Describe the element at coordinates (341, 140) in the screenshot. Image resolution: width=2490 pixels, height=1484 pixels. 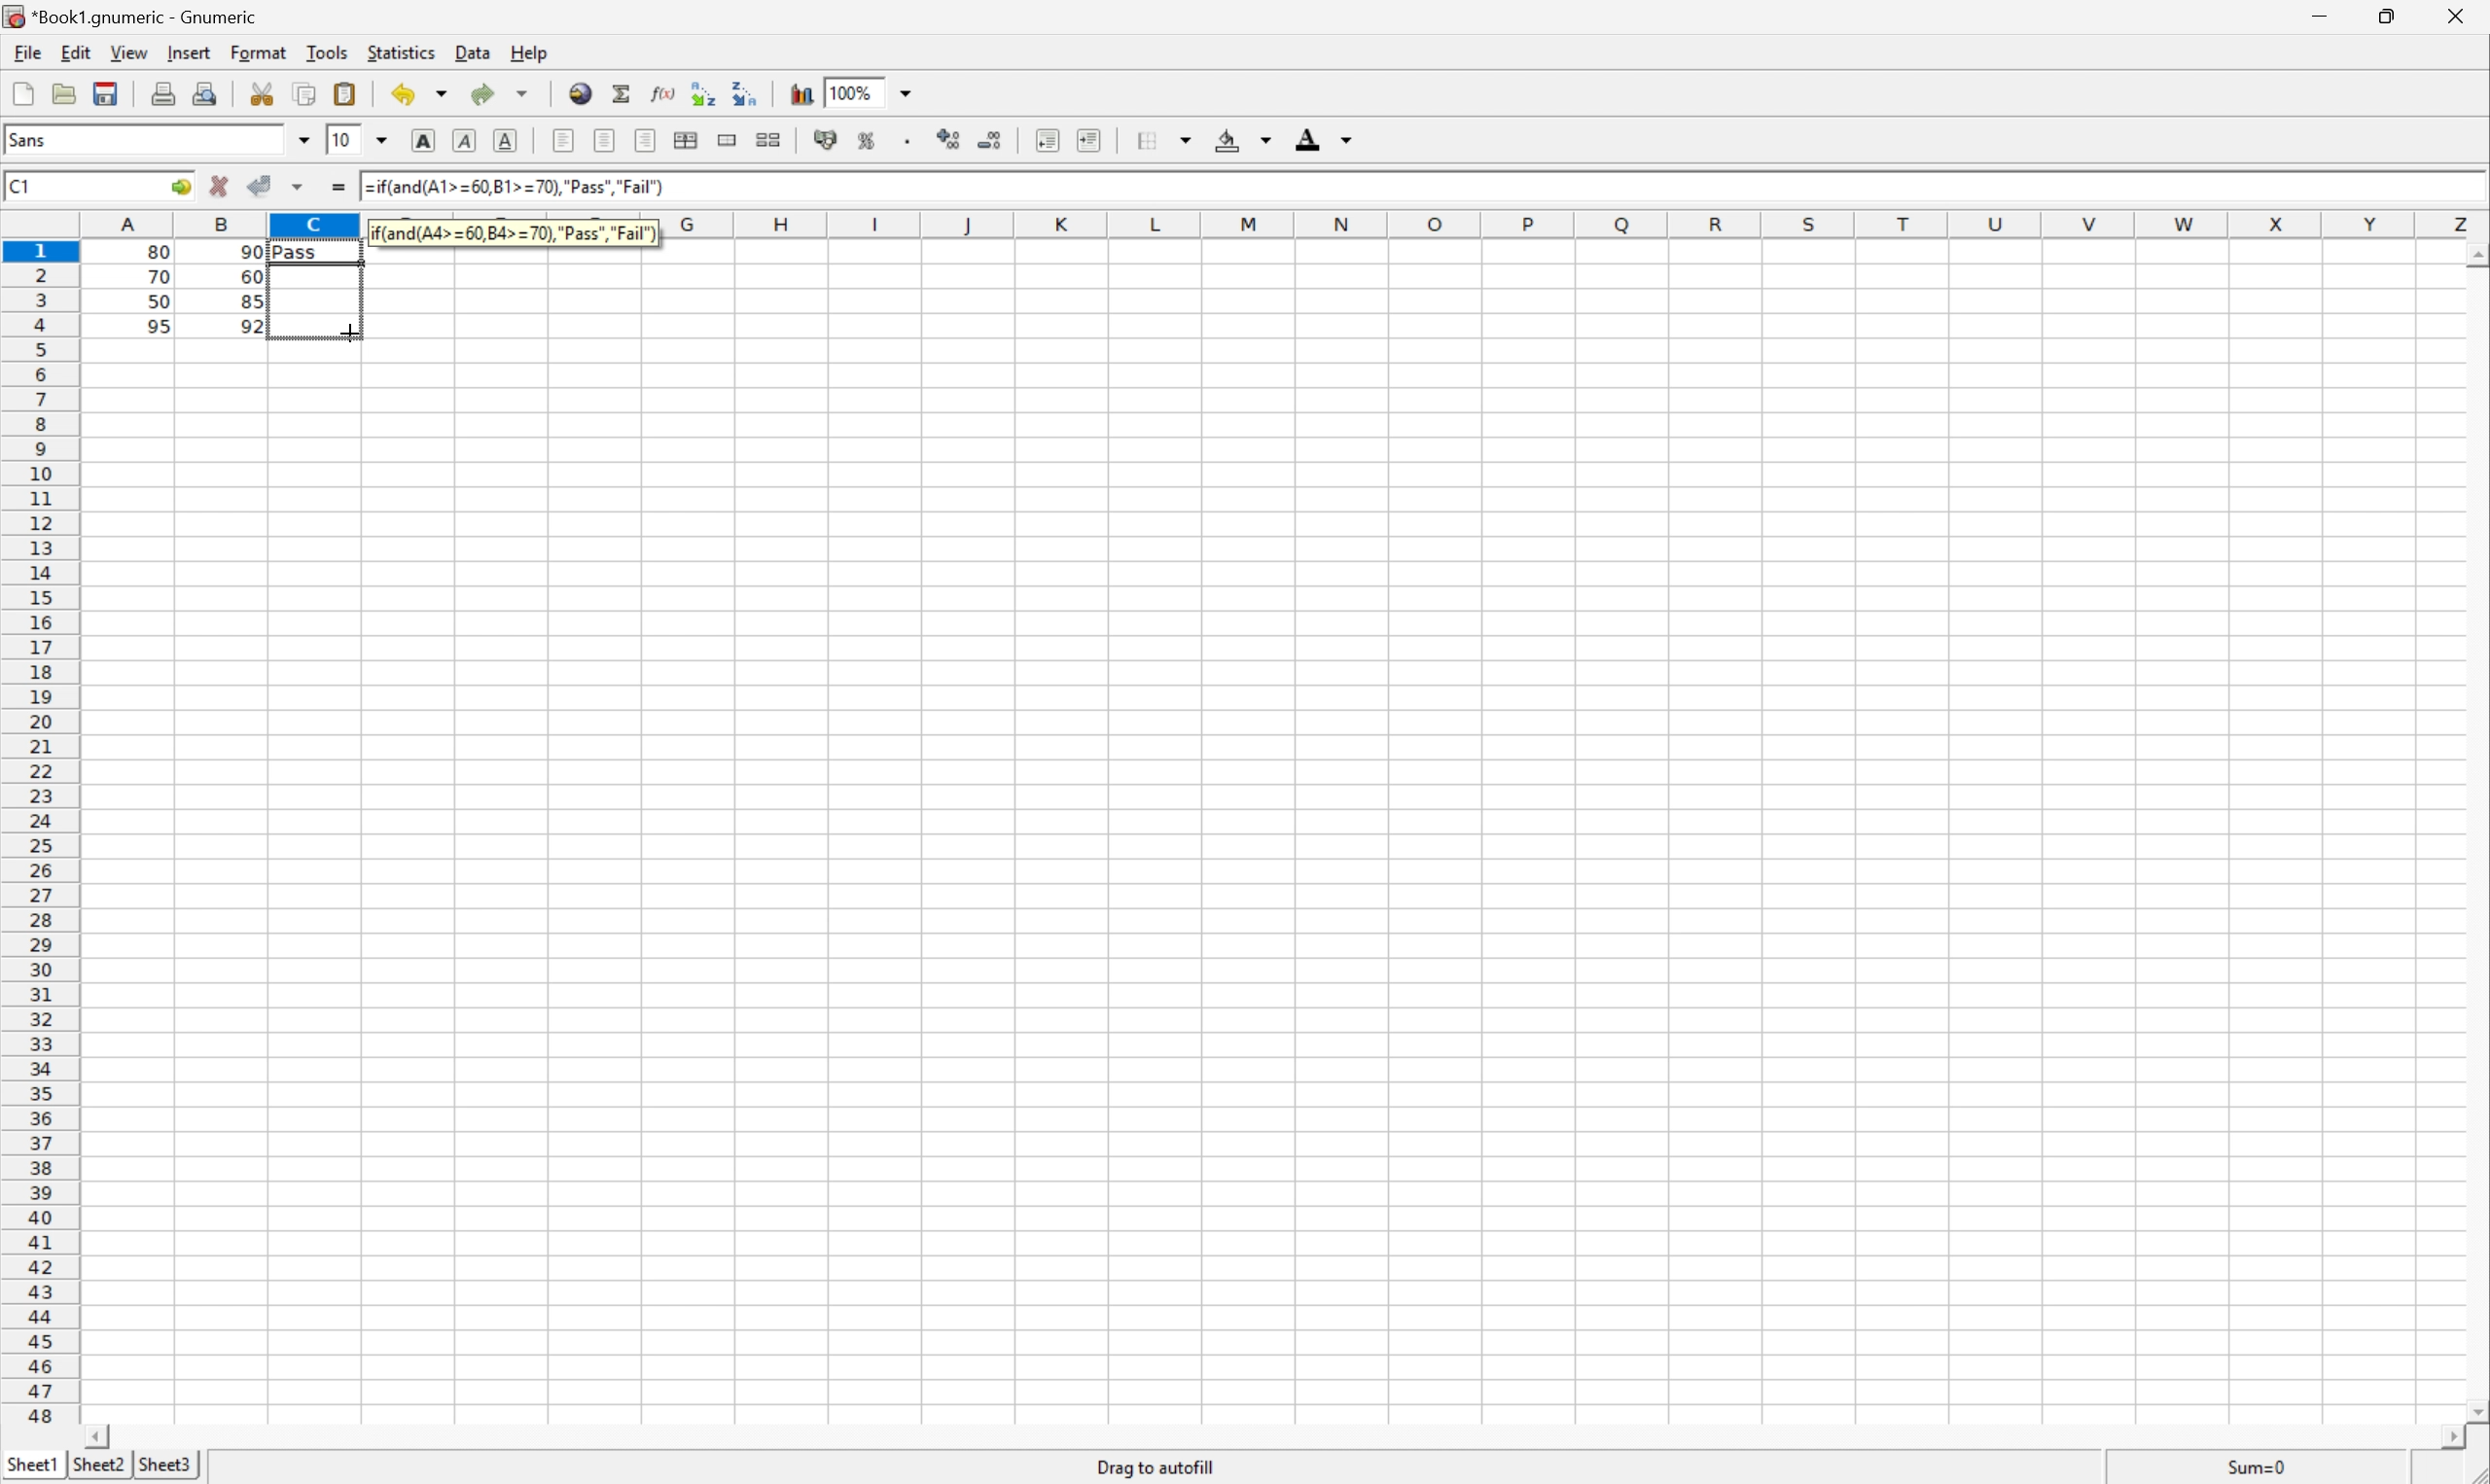
I see `10` at that location.